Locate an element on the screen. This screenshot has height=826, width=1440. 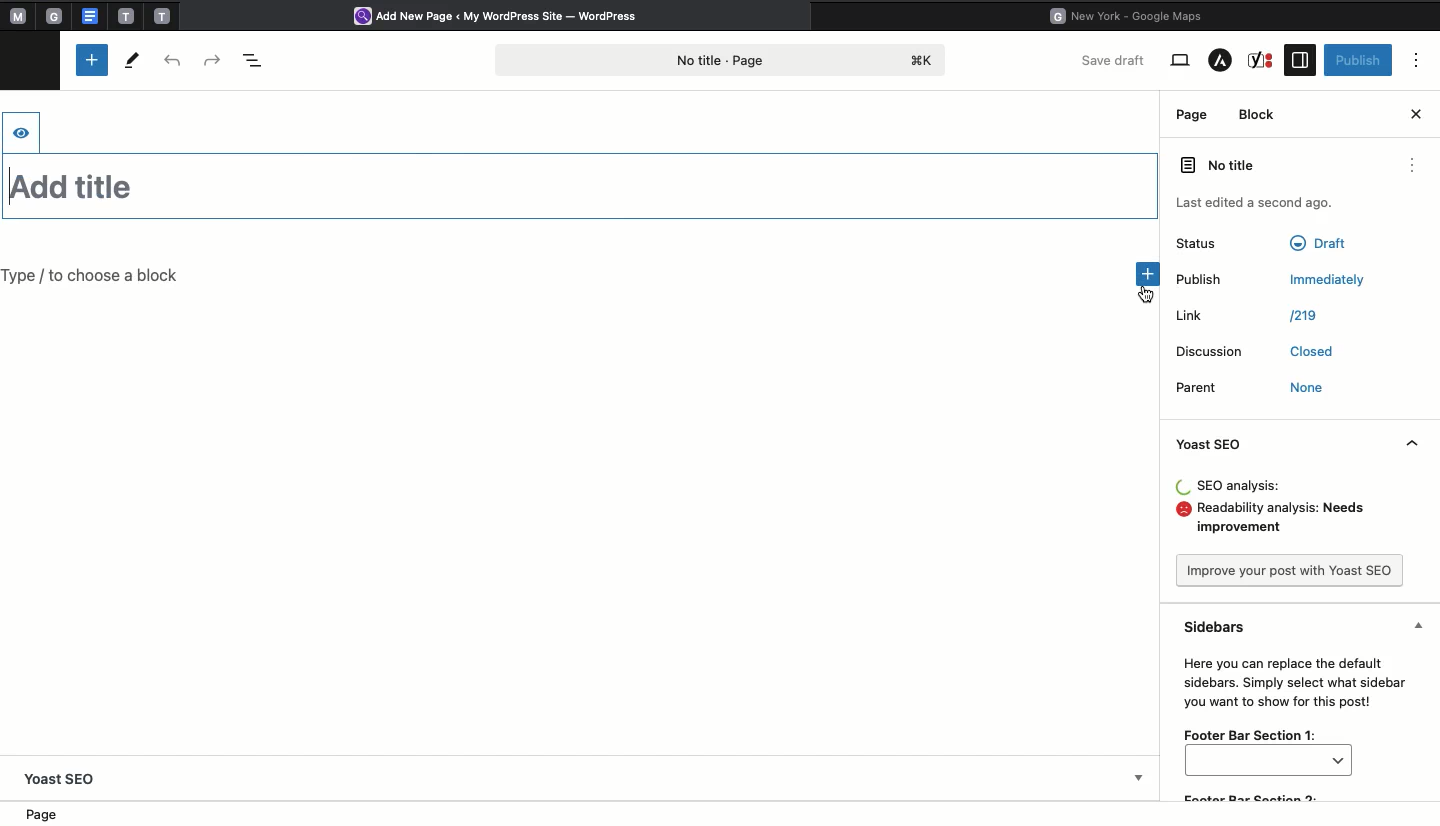
hide is located at coordinates (25, 134).